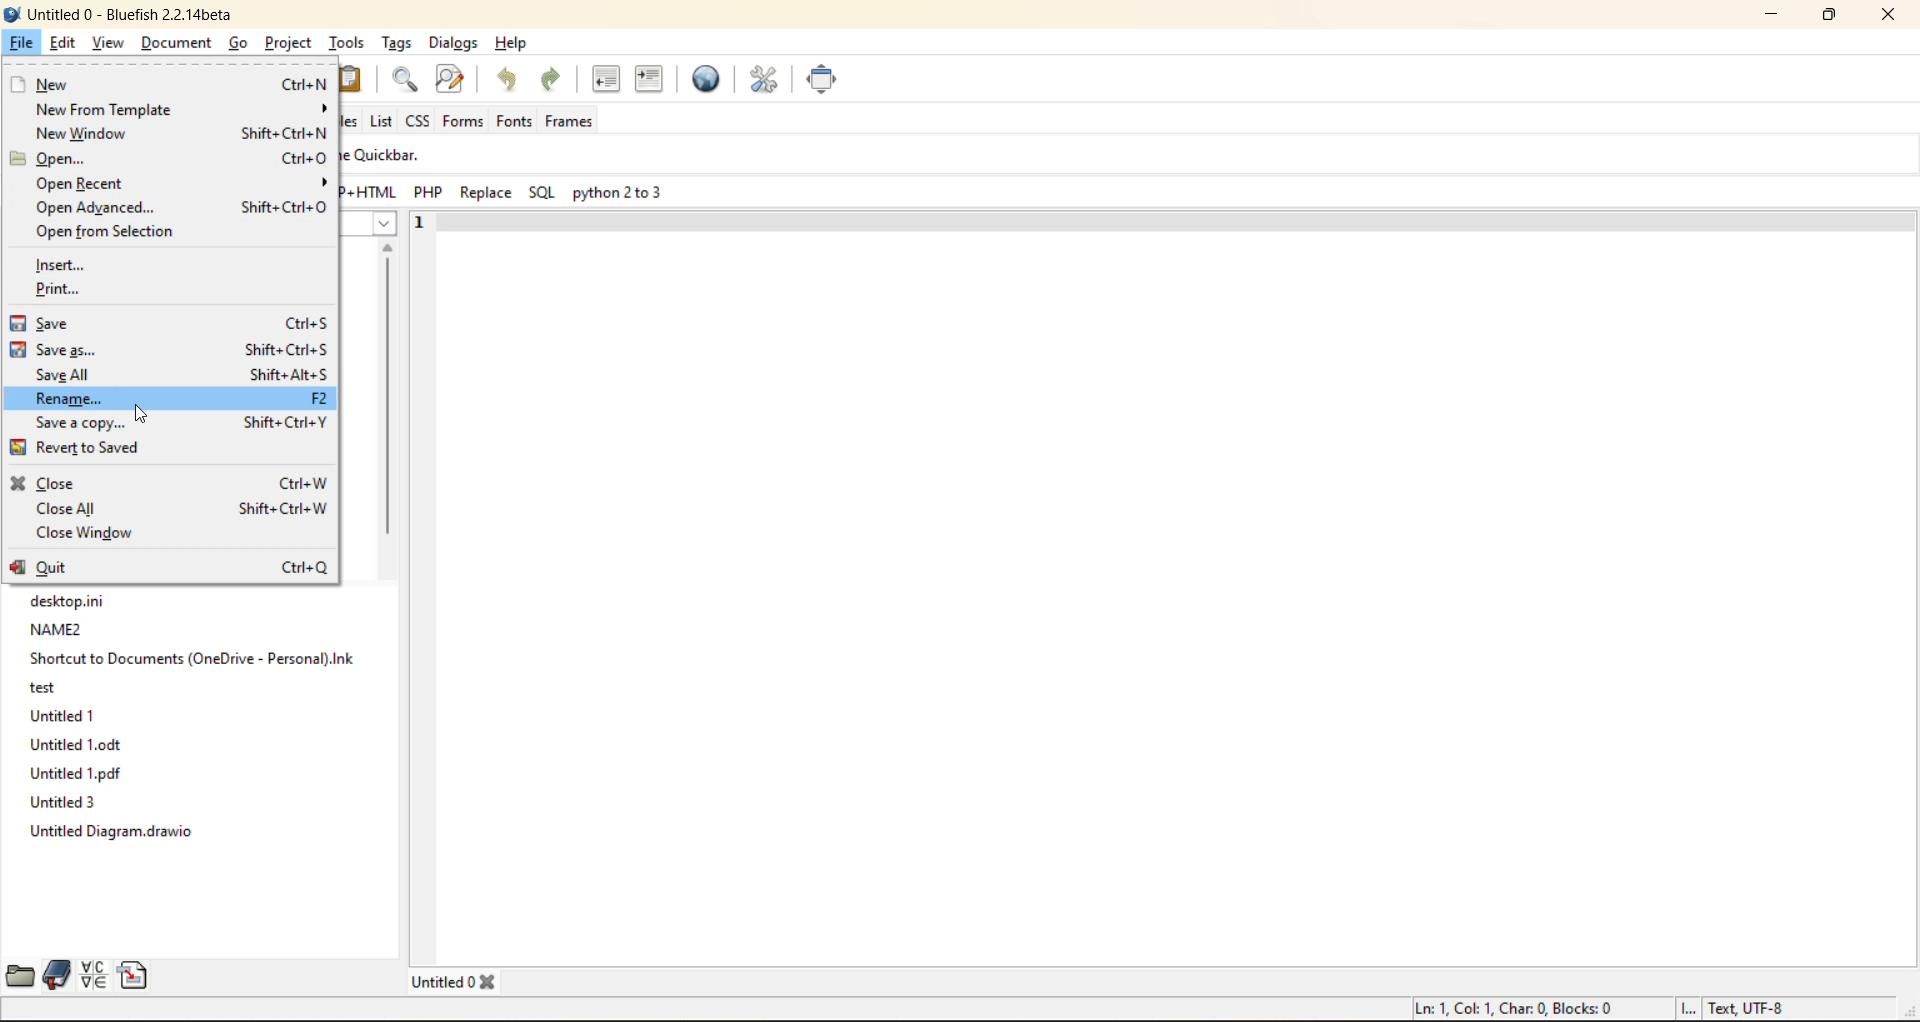 This screenshot has width=1920, height=1022. Describe the element at coordinates (66, 43) in the screenshot. I see `edit` at that location.